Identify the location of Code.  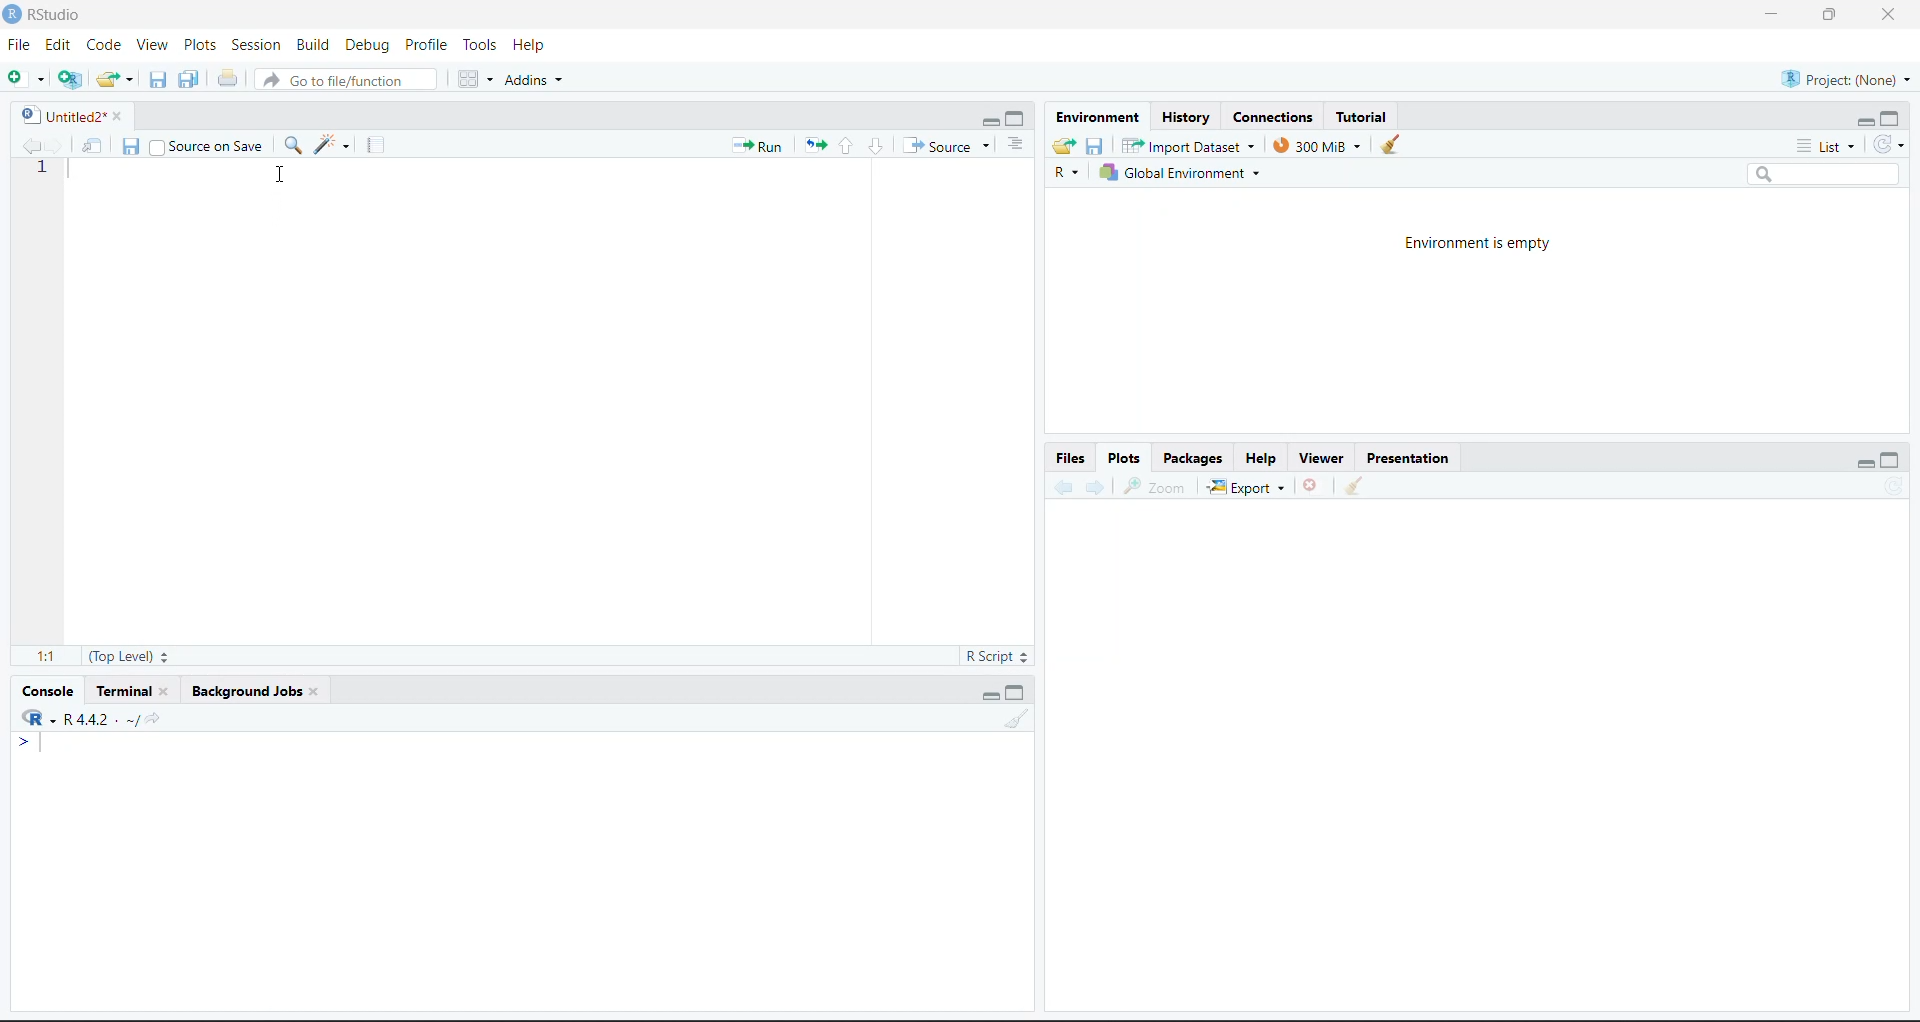
(103, 47).